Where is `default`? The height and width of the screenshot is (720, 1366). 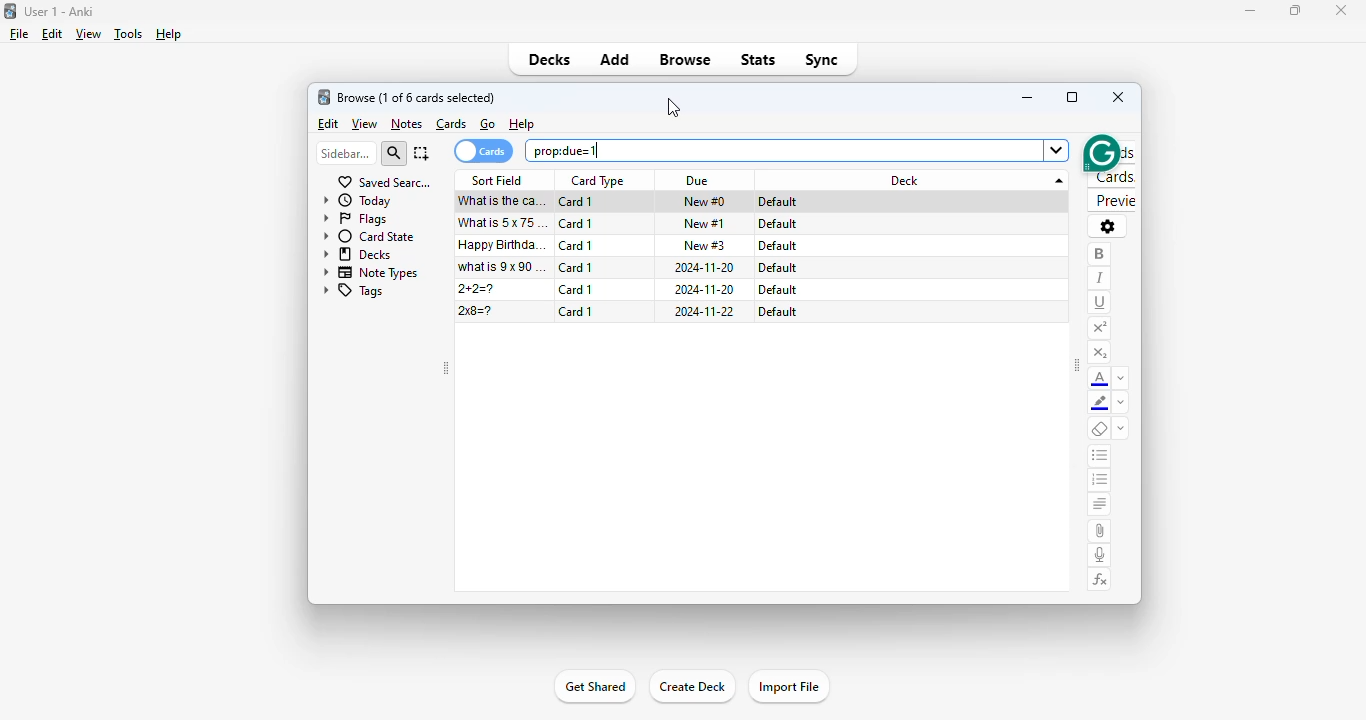 default is located at coordinates (777, 290).